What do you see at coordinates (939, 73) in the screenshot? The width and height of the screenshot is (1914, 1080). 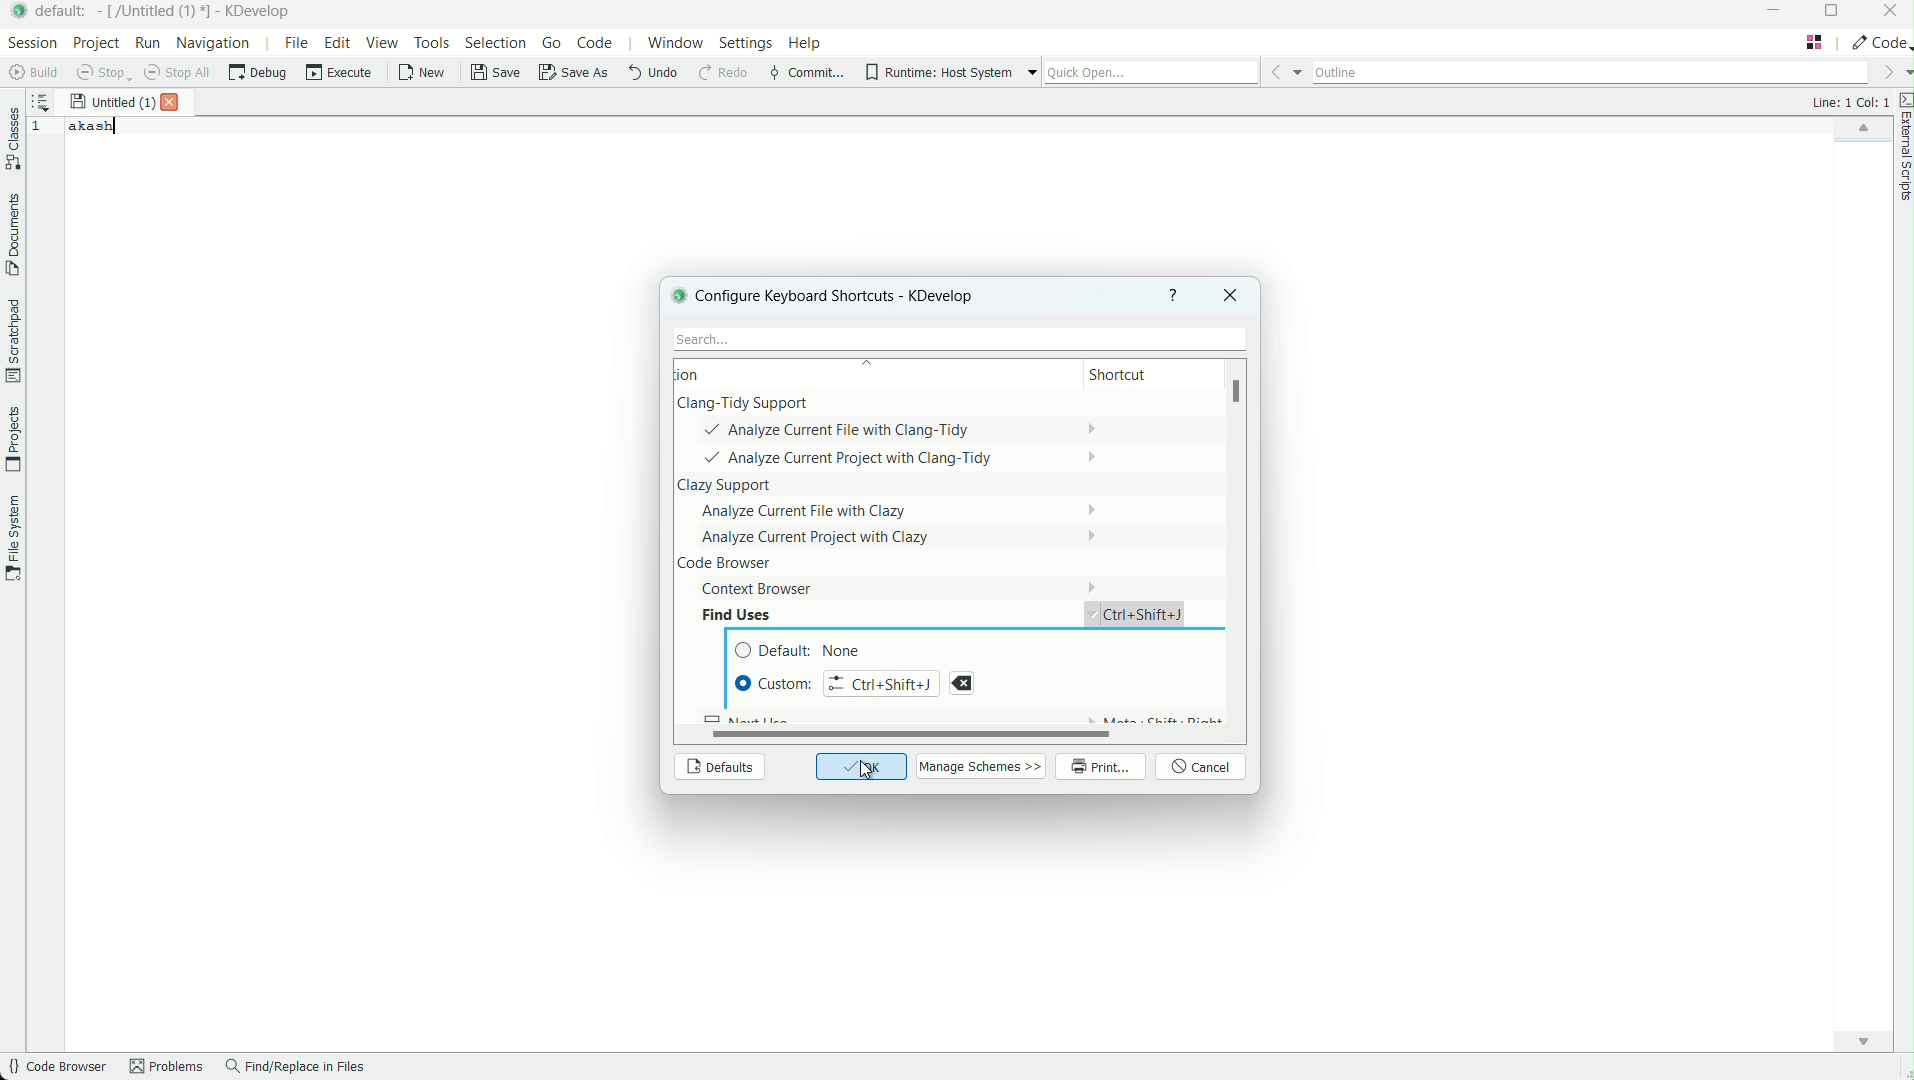 I see `runtime host system` at bounding box center [939, 73].